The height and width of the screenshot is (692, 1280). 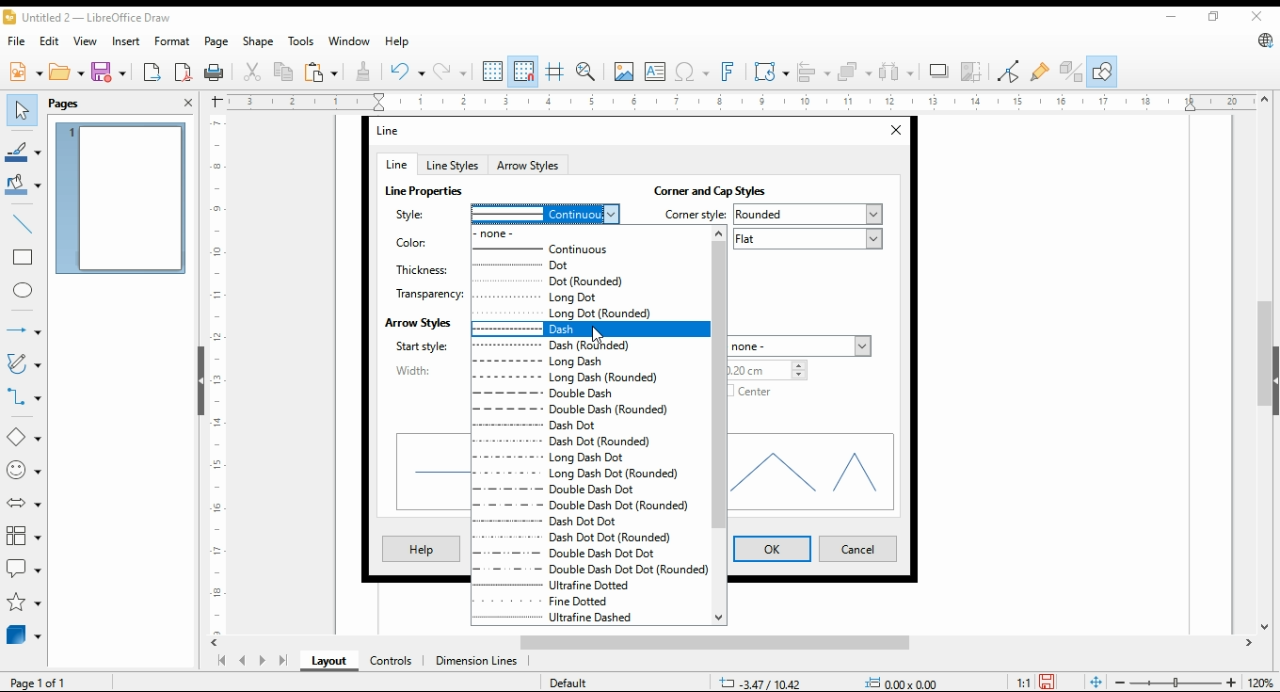 I want to click on transparency, so click(x=429, y=292).